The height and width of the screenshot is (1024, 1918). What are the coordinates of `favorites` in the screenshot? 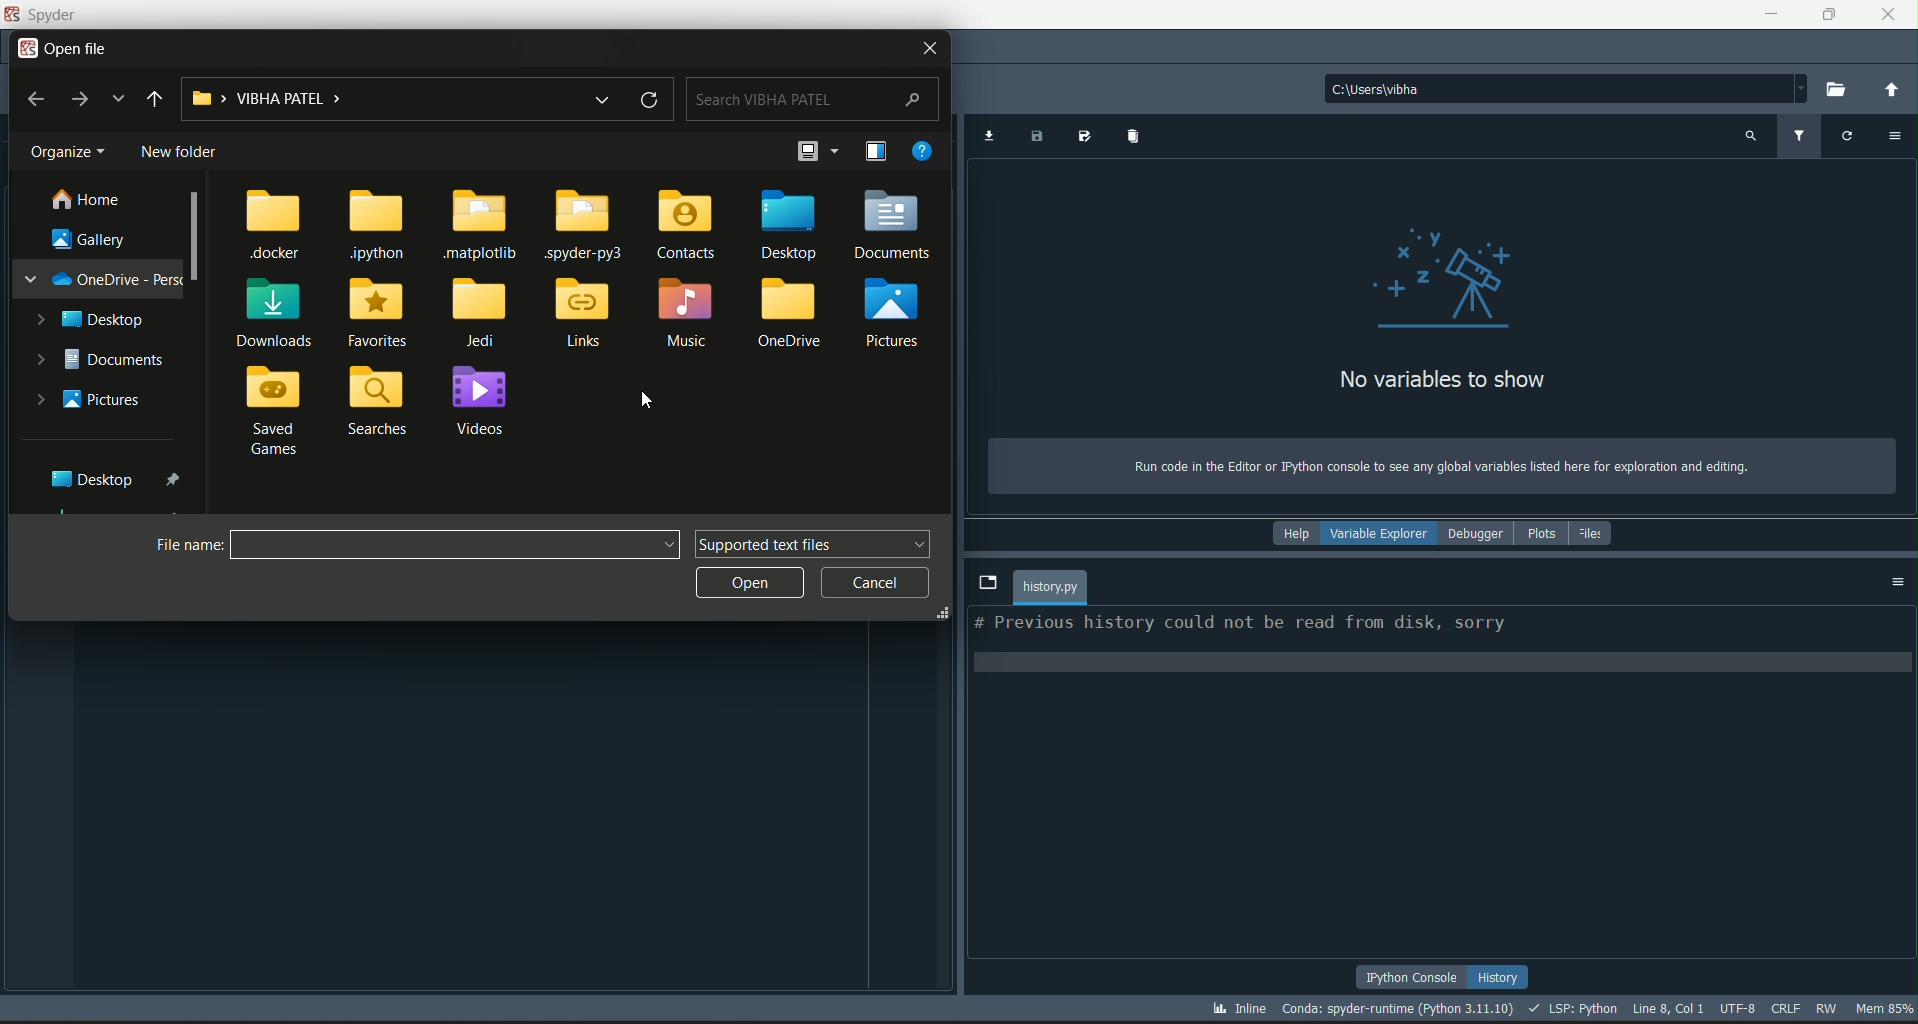 It's located at (377, 313).